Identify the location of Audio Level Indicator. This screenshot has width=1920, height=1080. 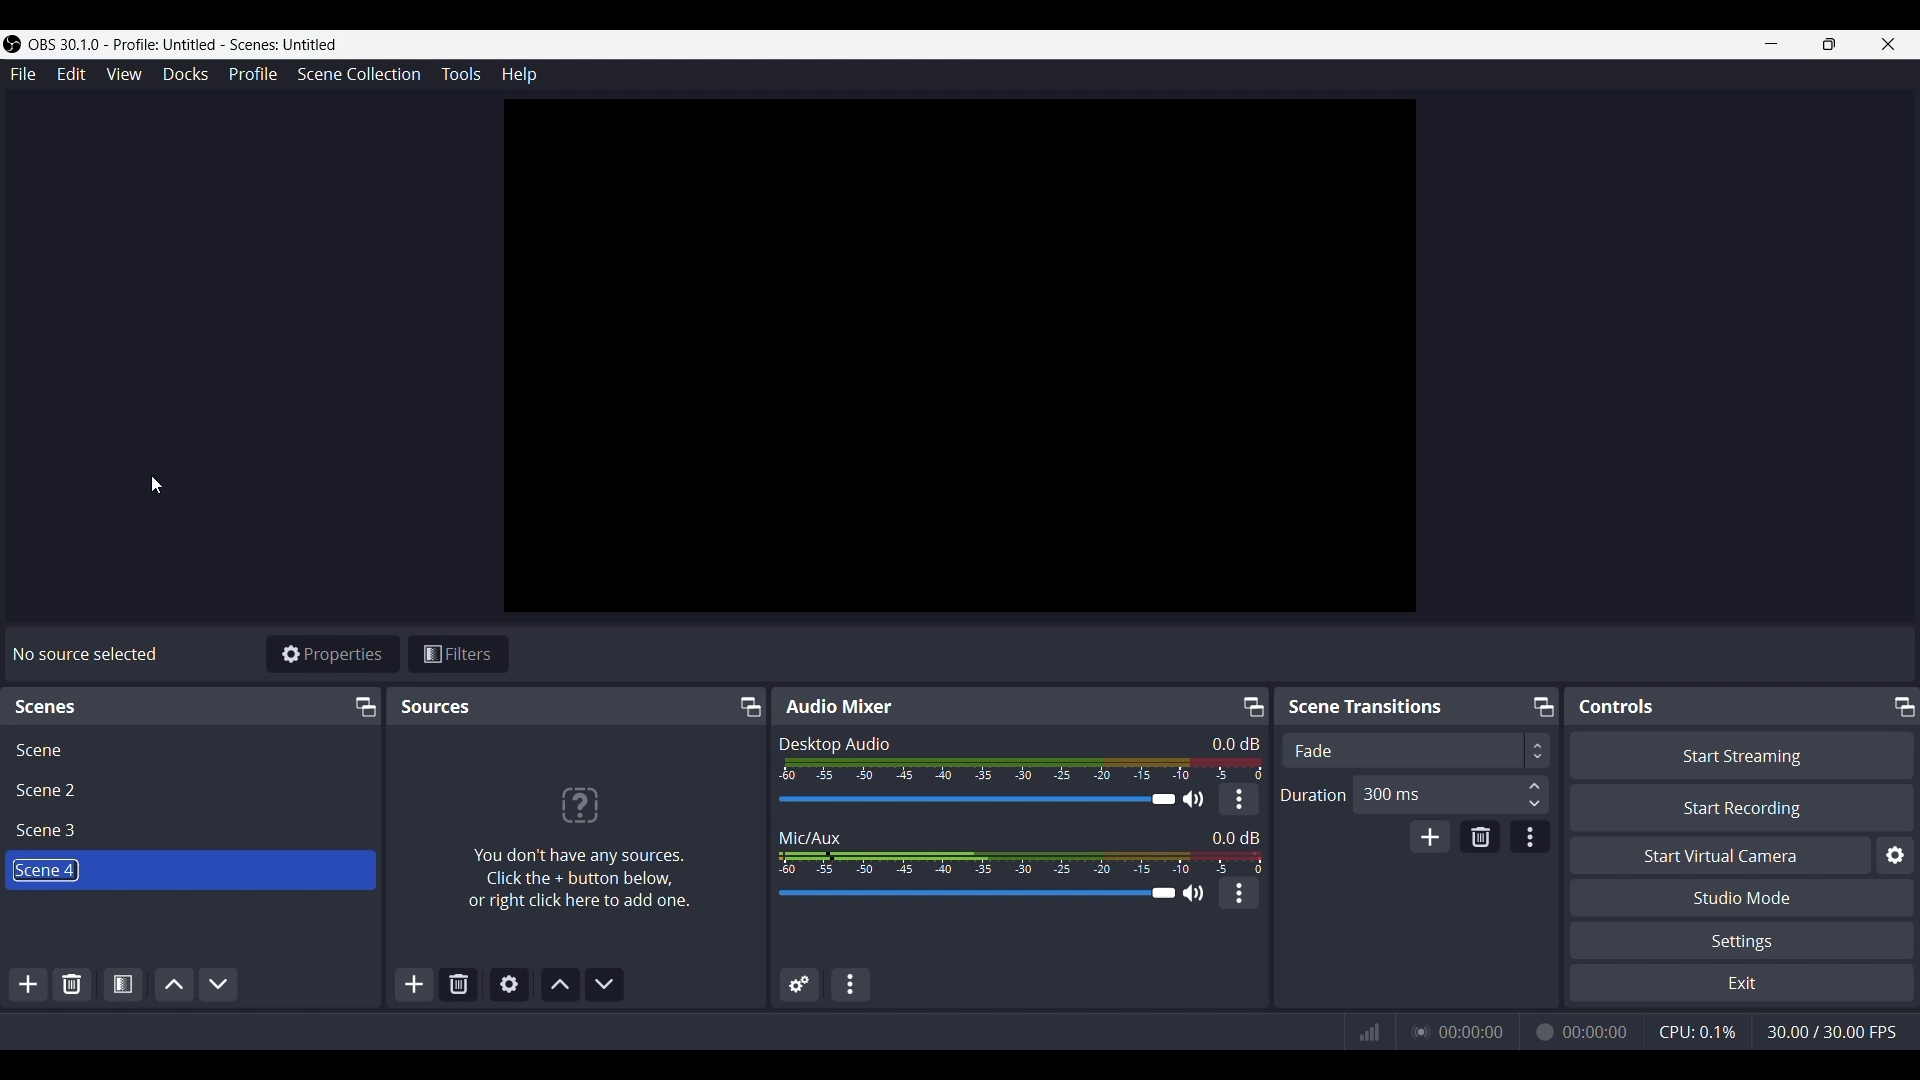
(1229, 743).